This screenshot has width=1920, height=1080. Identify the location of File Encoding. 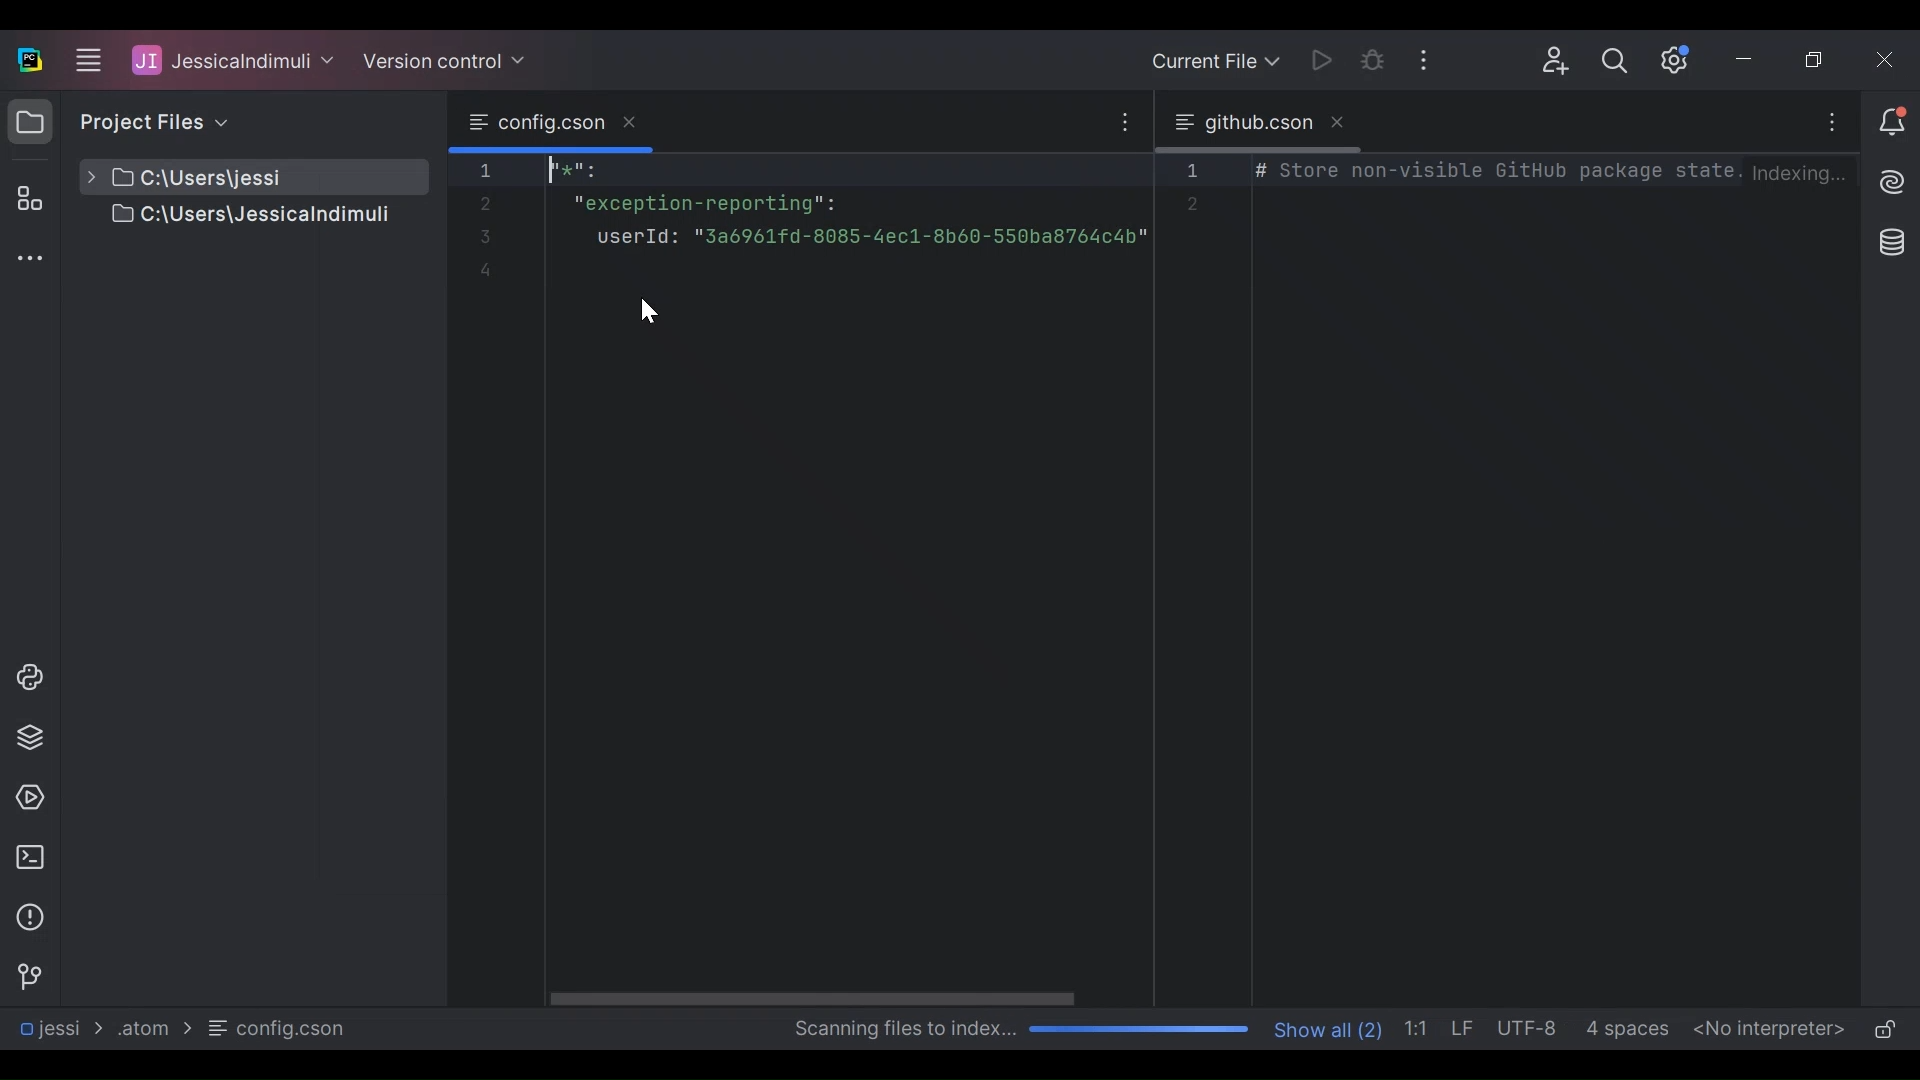
(1531, 1028).